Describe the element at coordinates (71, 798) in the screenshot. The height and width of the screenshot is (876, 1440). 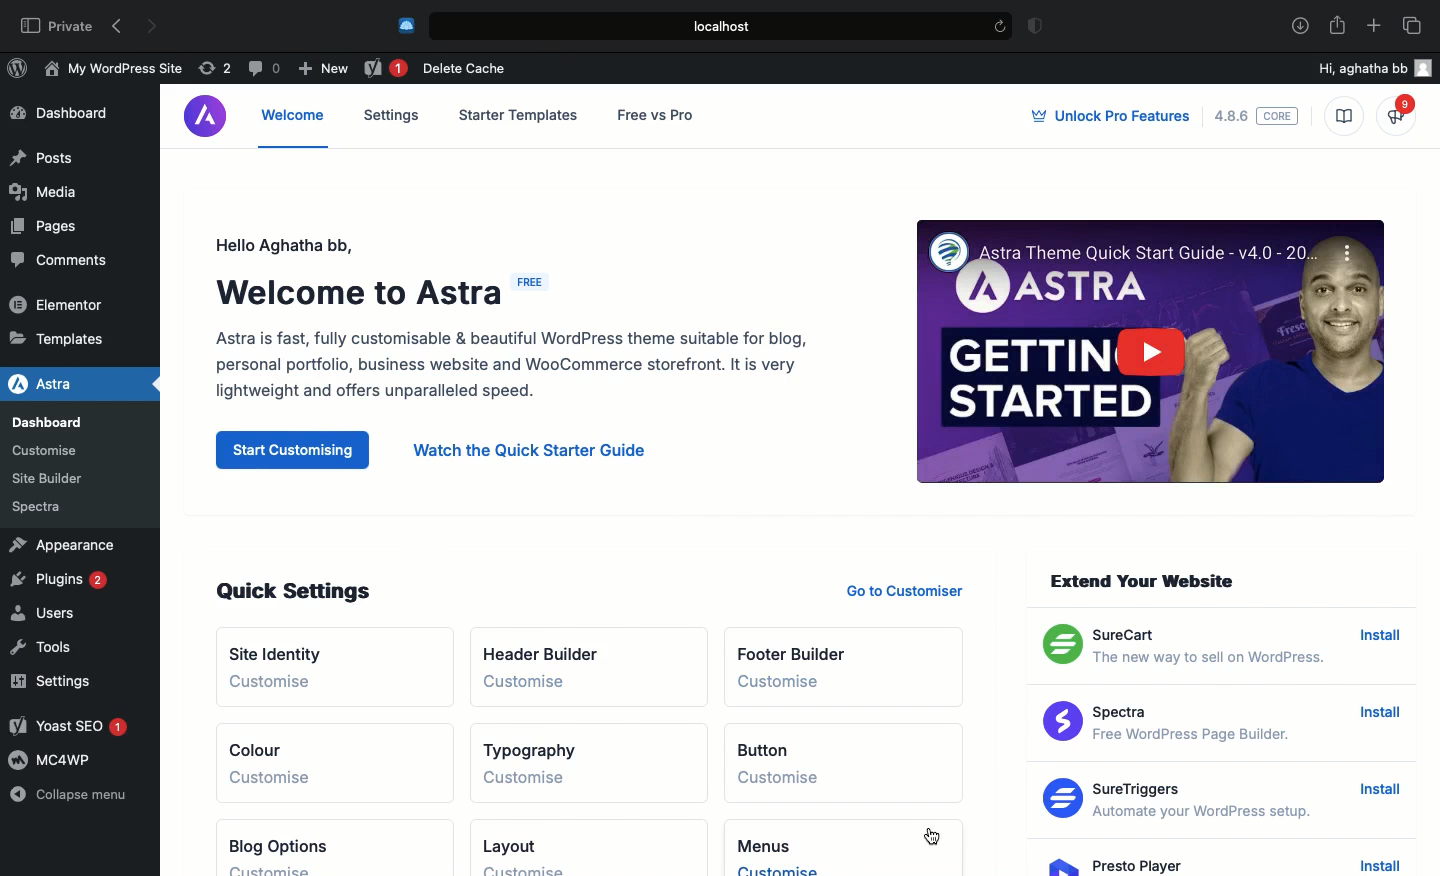
I see `Collapse menu` at that location.